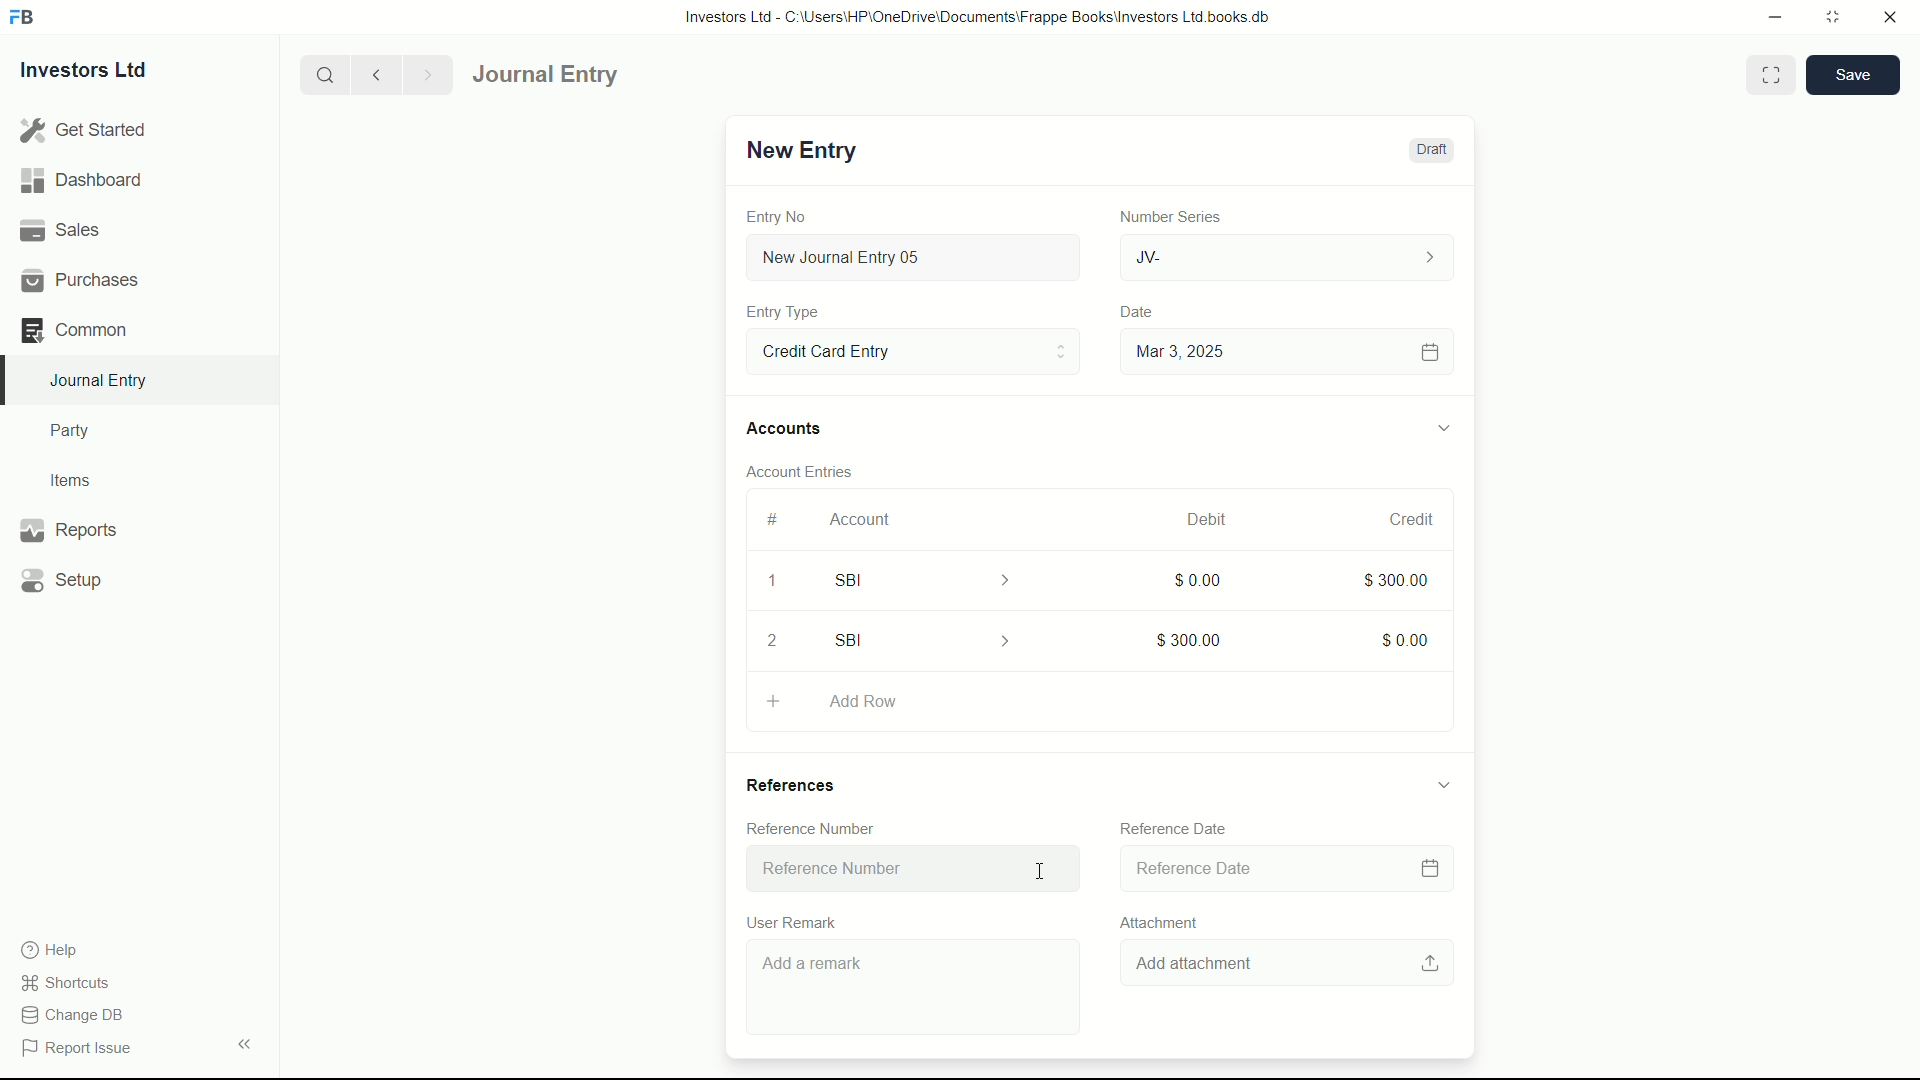  I want to click on Accounts, so click(788, 429).